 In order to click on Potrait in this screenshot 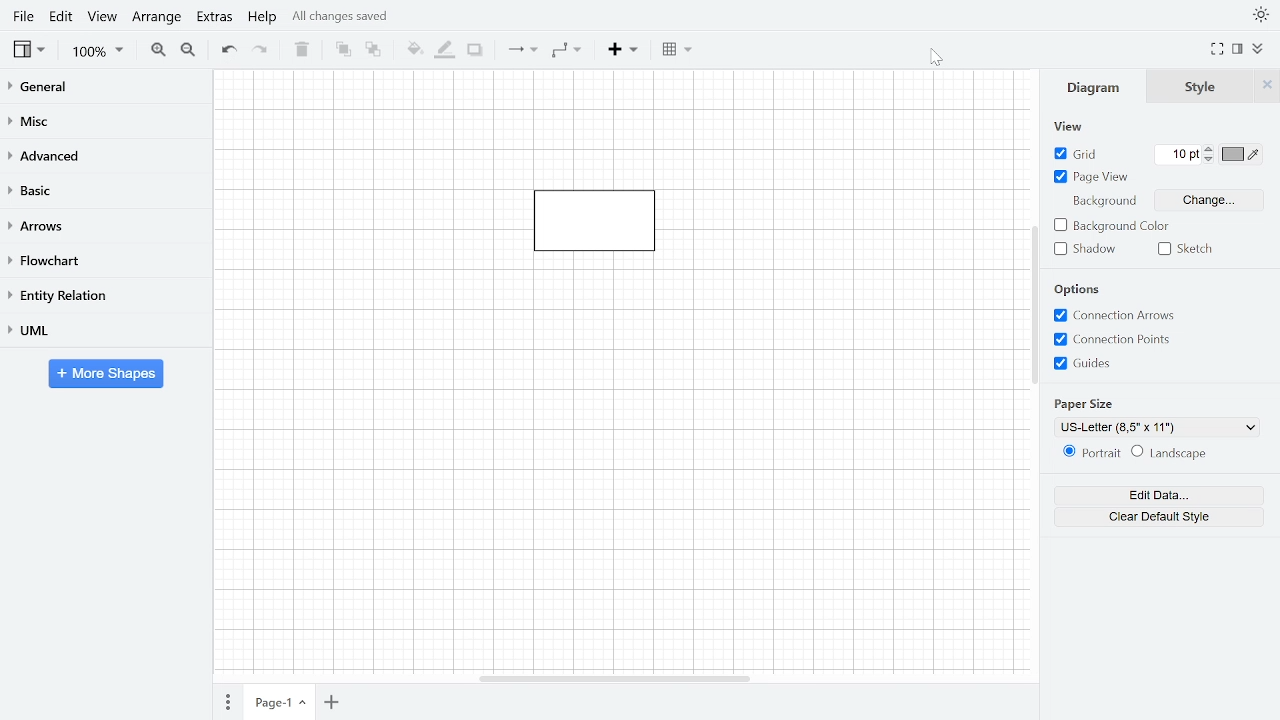, I will do `click(1092, 454)`.